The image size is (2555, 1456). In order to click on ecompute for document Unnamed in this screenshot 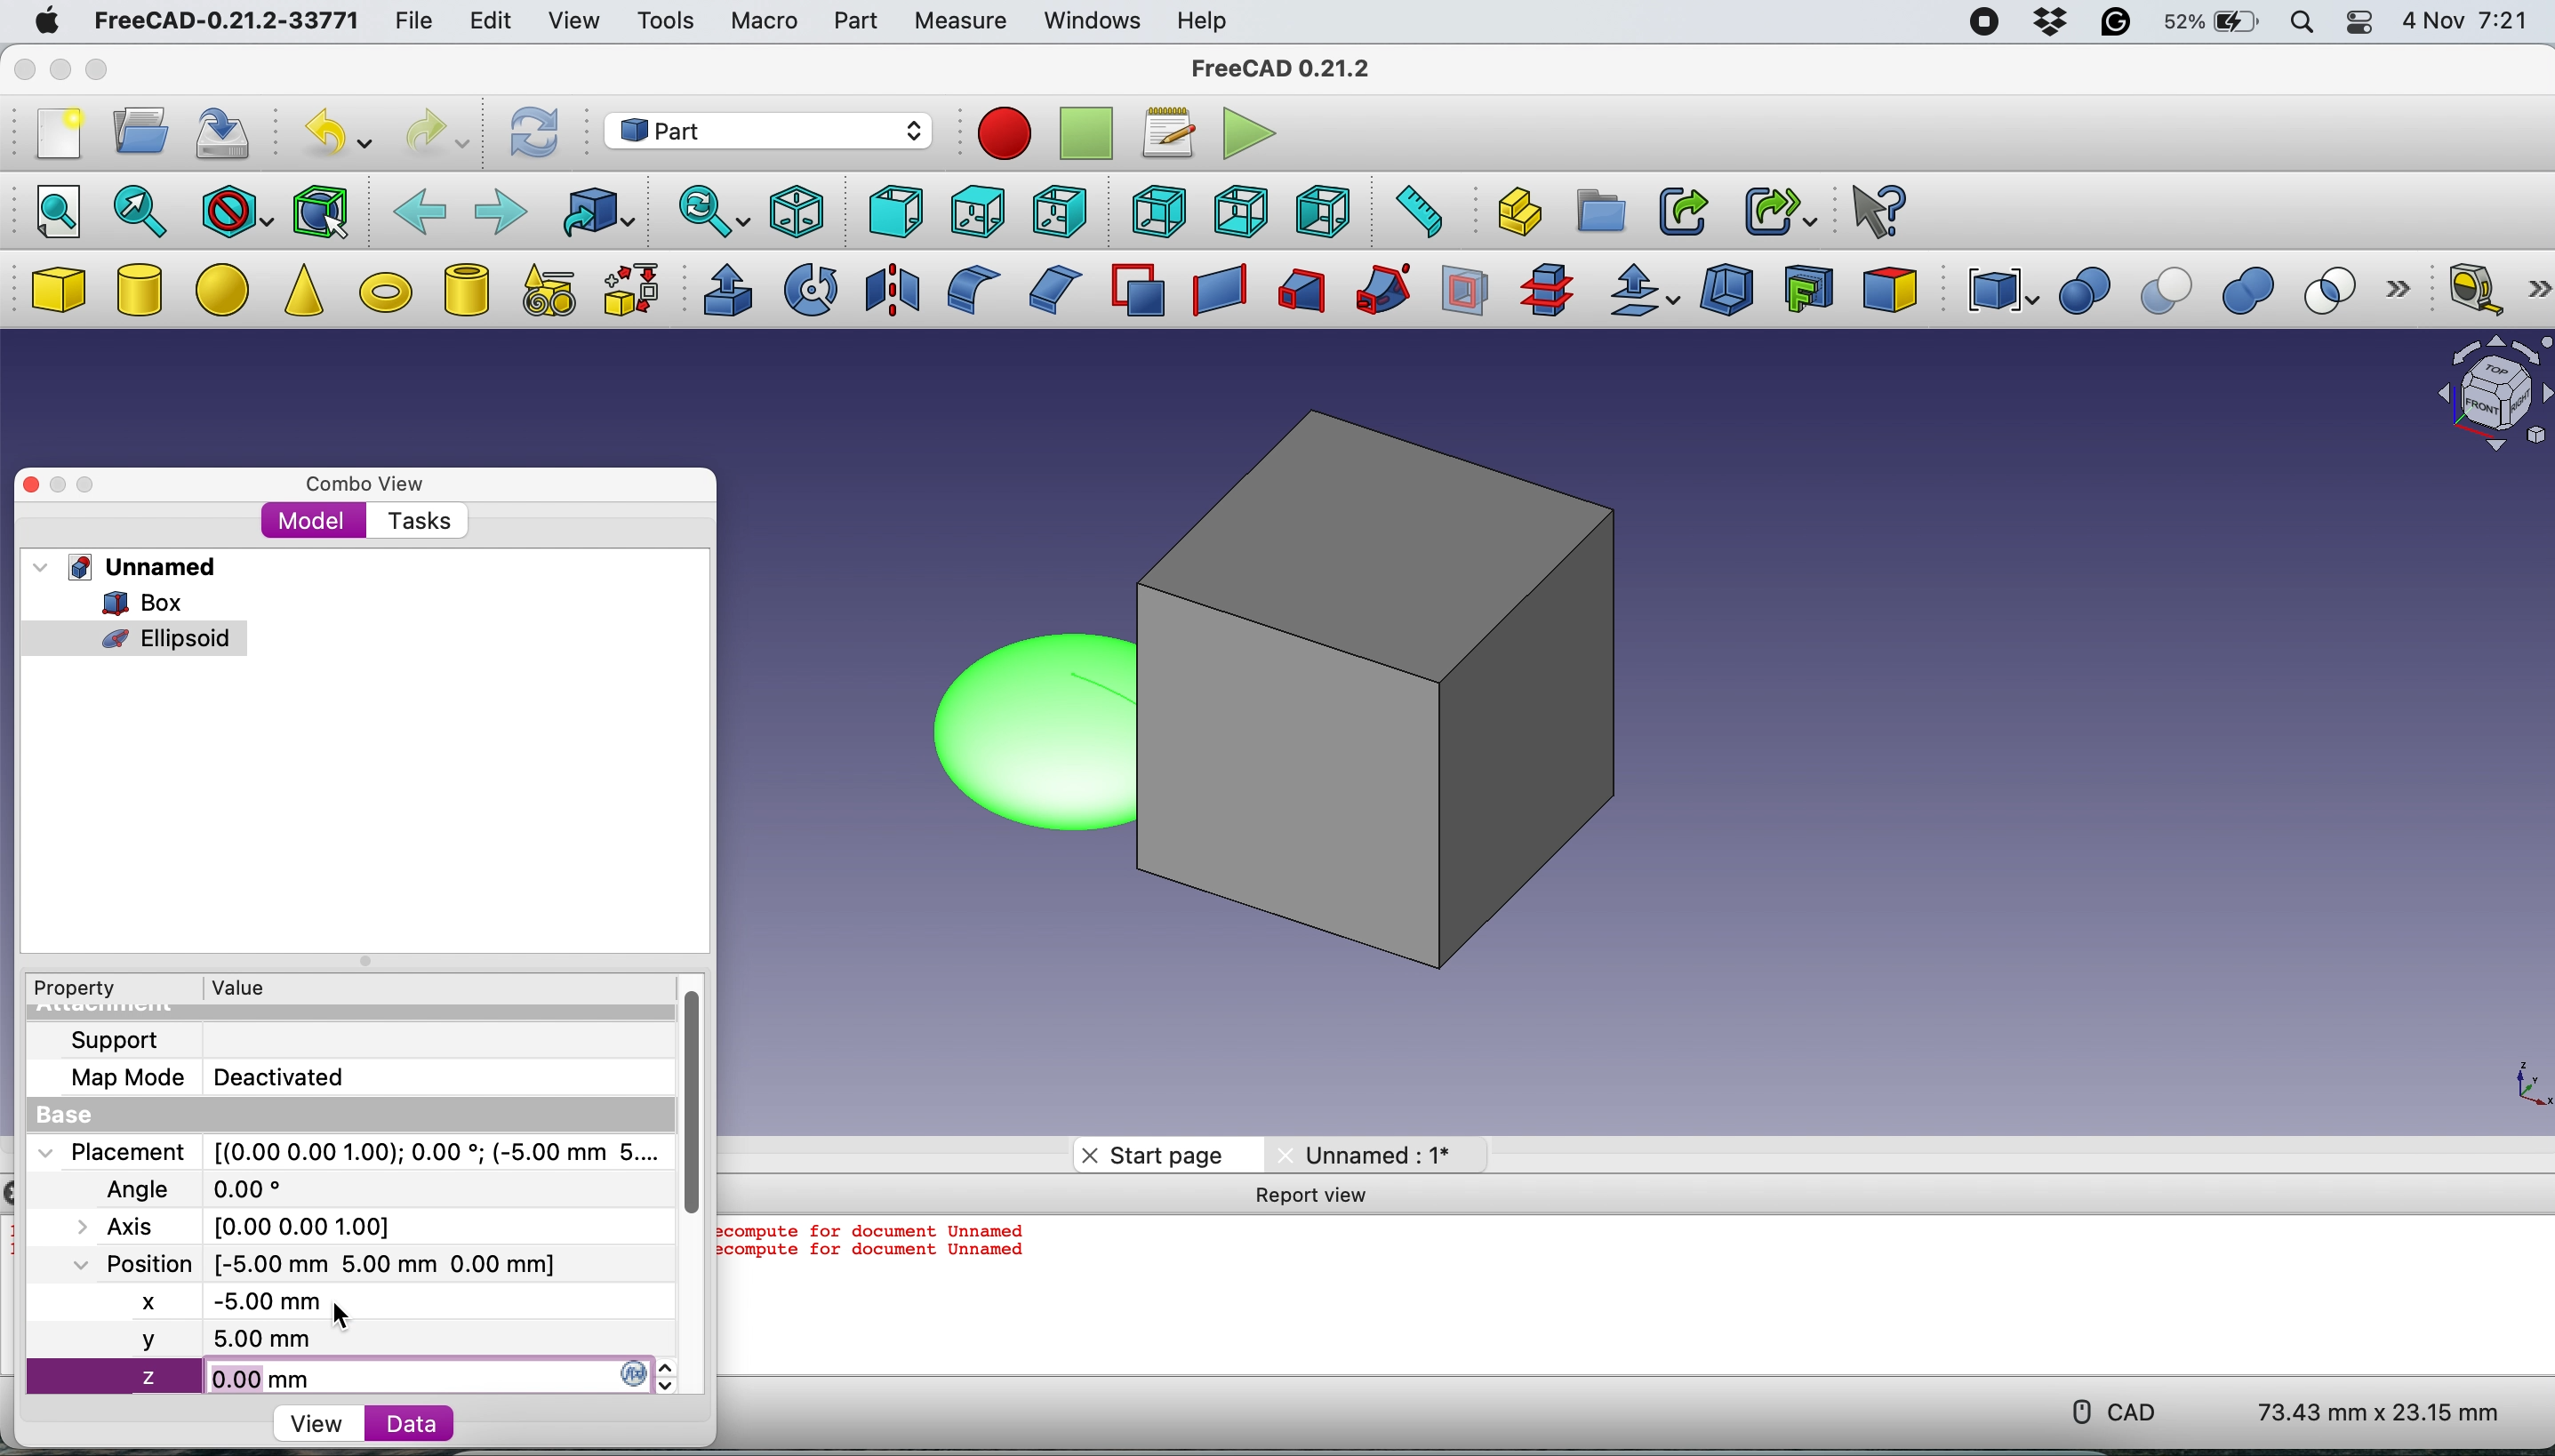, I will do `click(884, 1259)`.